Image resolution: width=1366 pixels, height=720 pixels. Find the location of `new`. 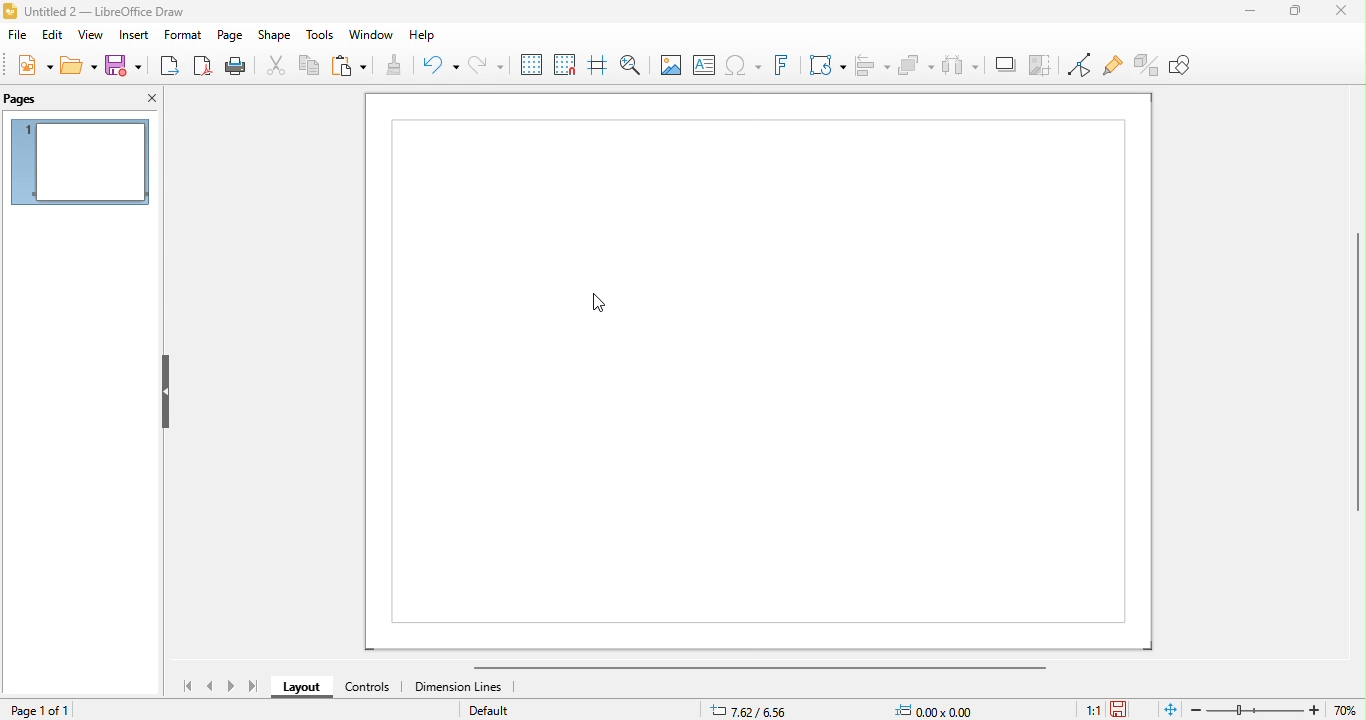

new is located at coordinates (33, 64).